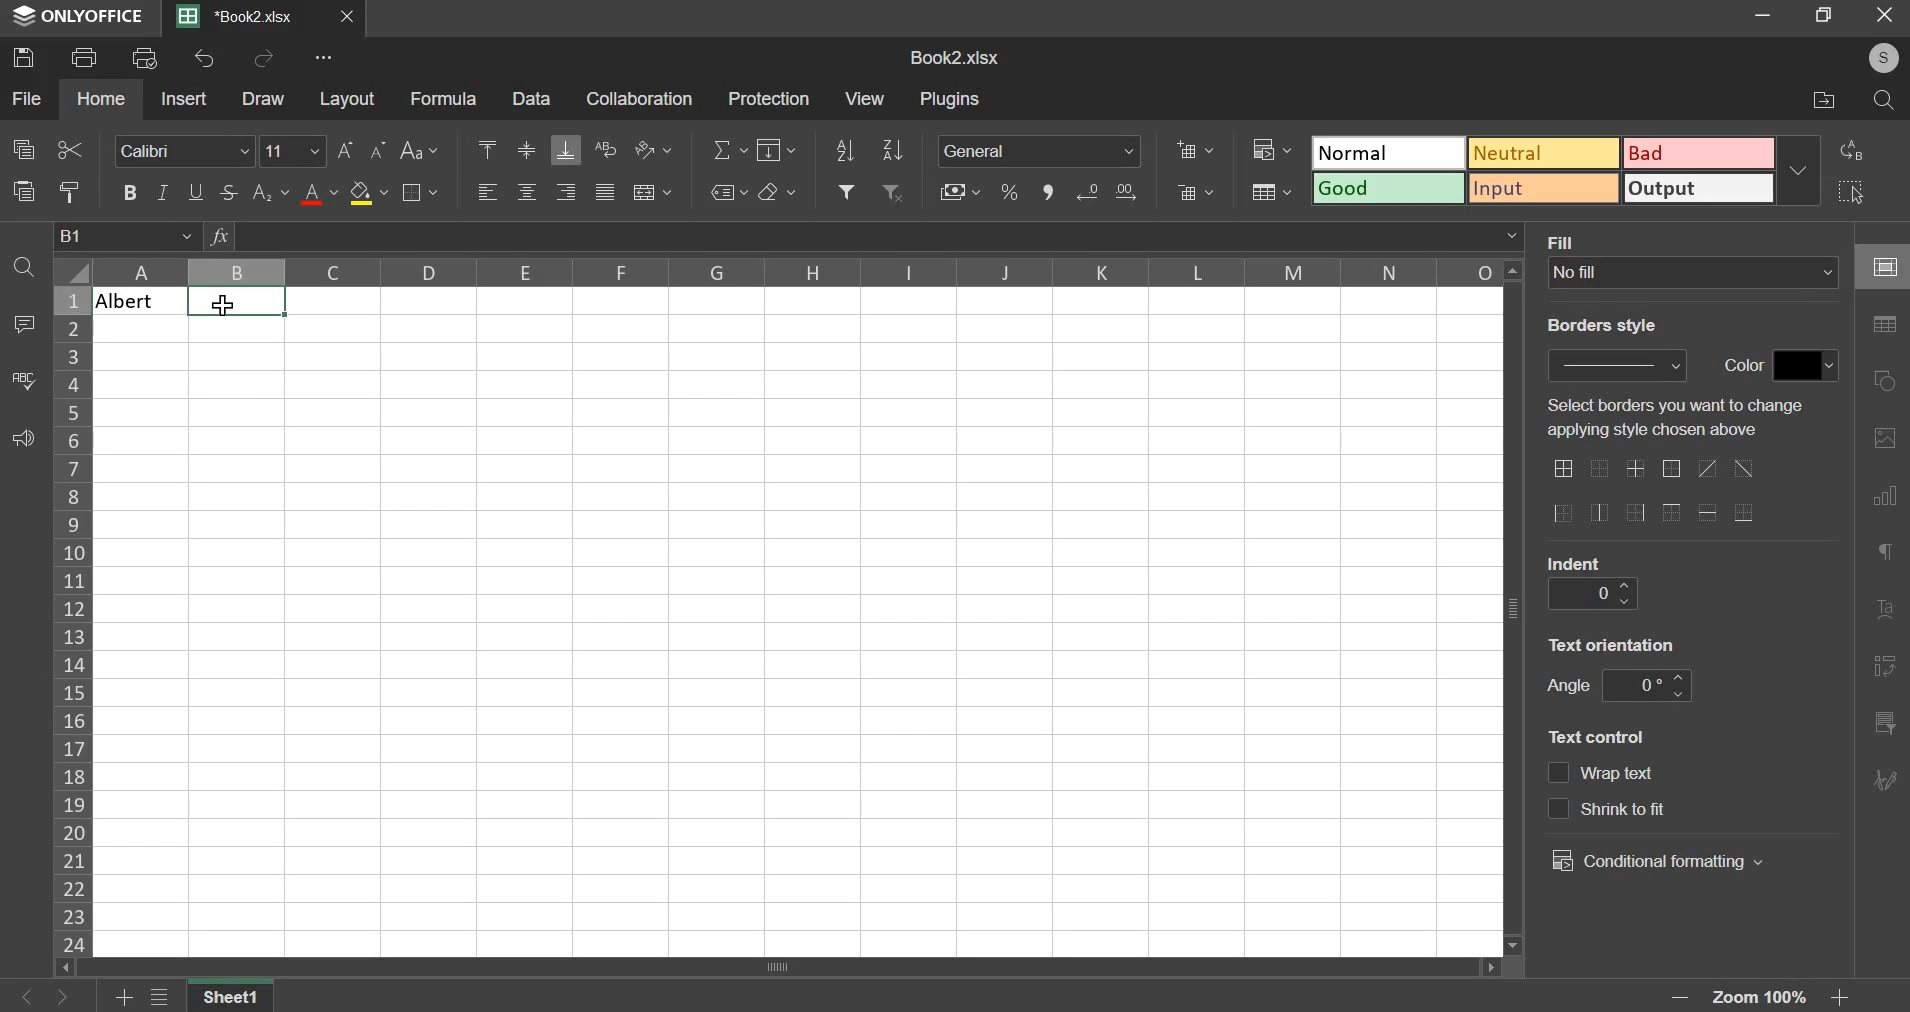 This screenshot has height=1012, width=1910. Describe the element at coordinates (569, 150) in the screenshot. I see `align bottom` at that location.